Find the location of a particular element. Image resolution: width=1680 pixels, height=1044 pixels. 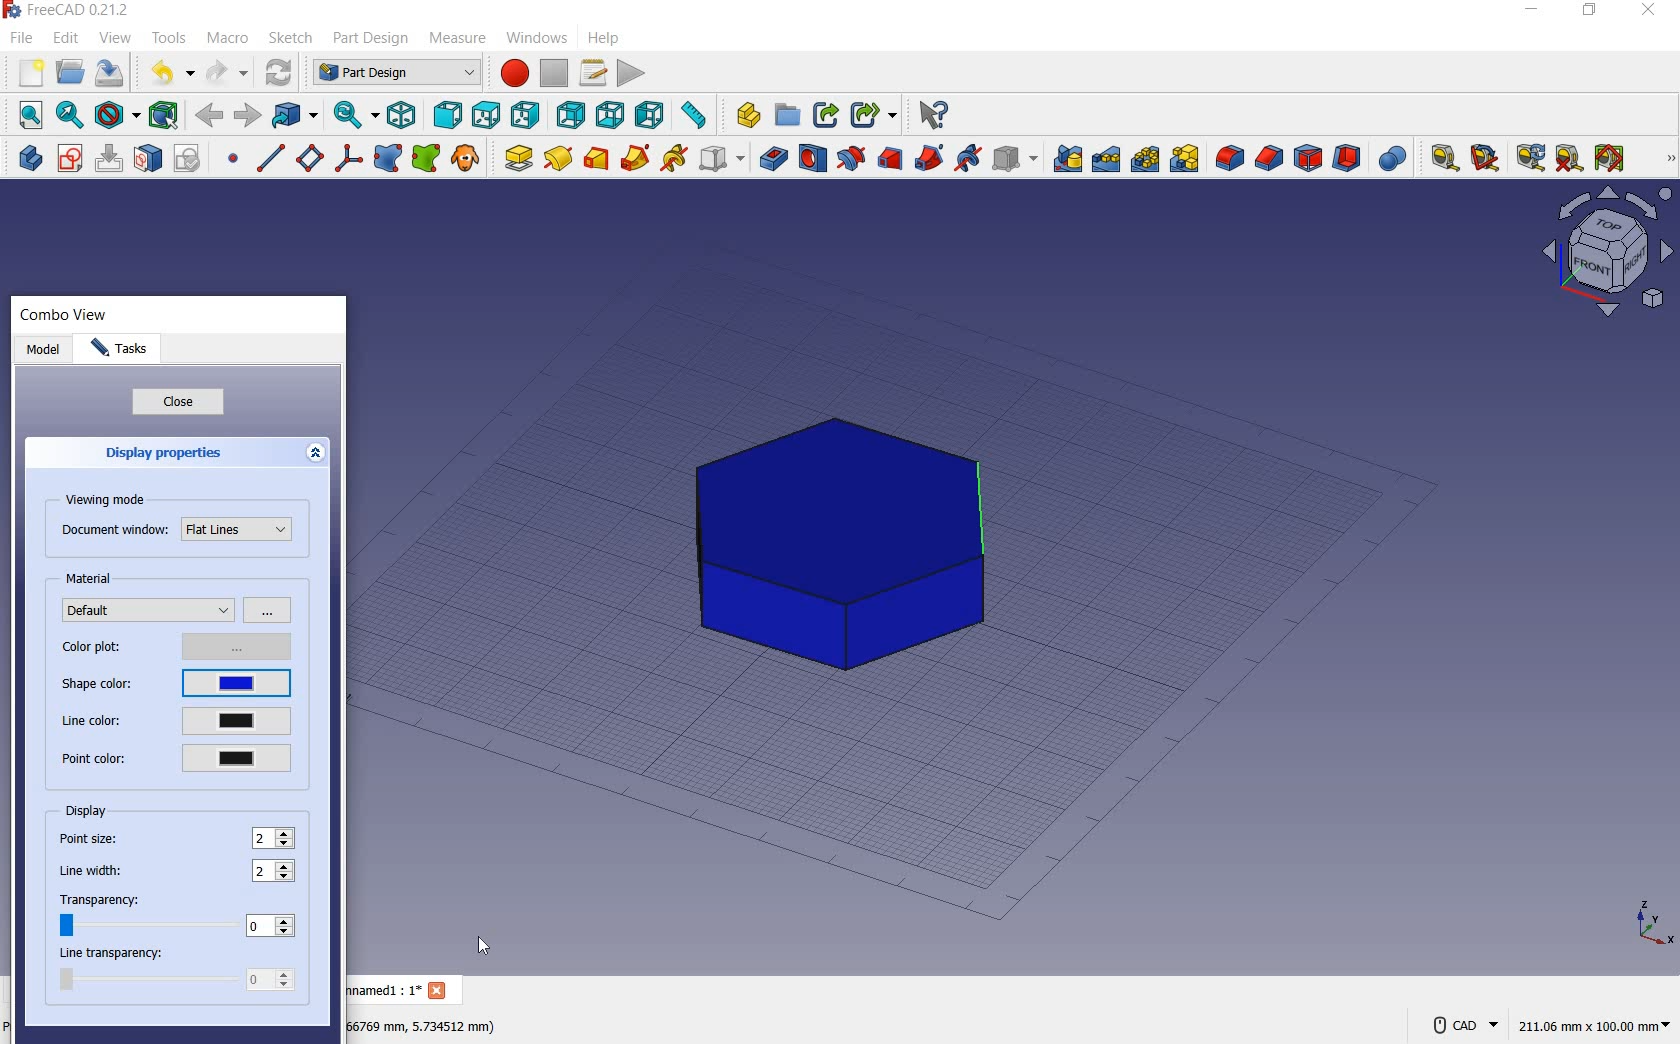

line width: 2 is located at coordinates (273, 870).